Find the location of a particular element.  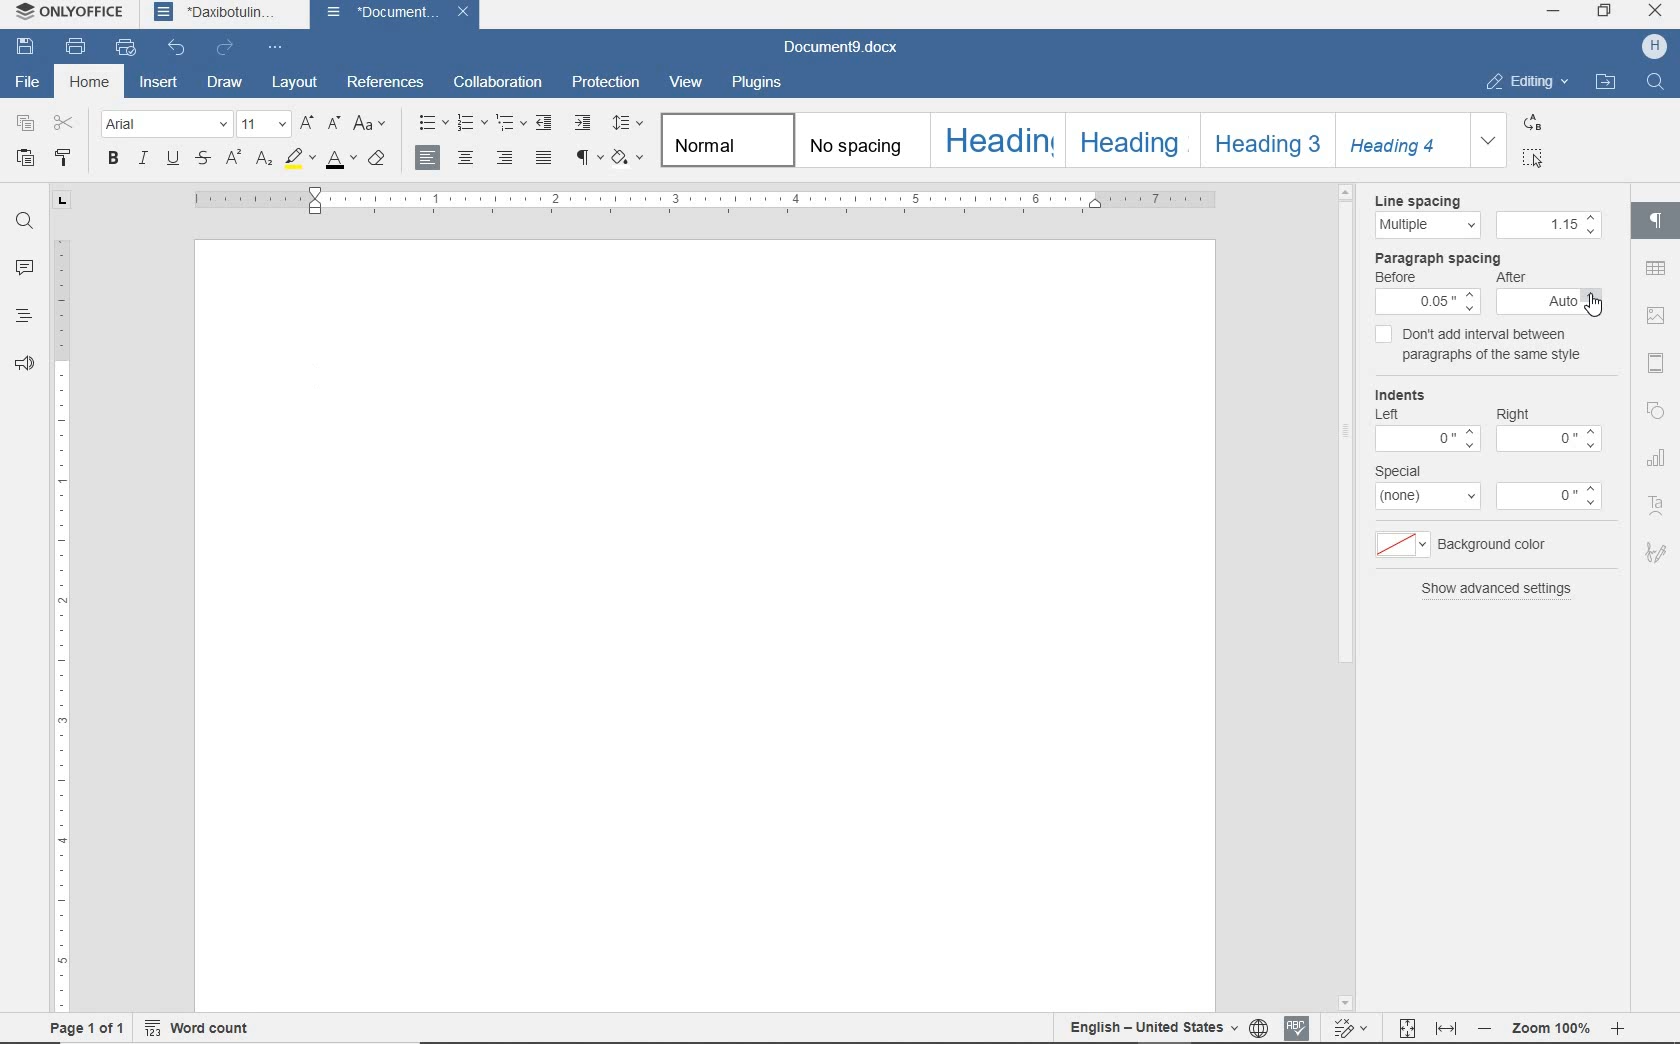

font size is located at coordinates (264, 125).